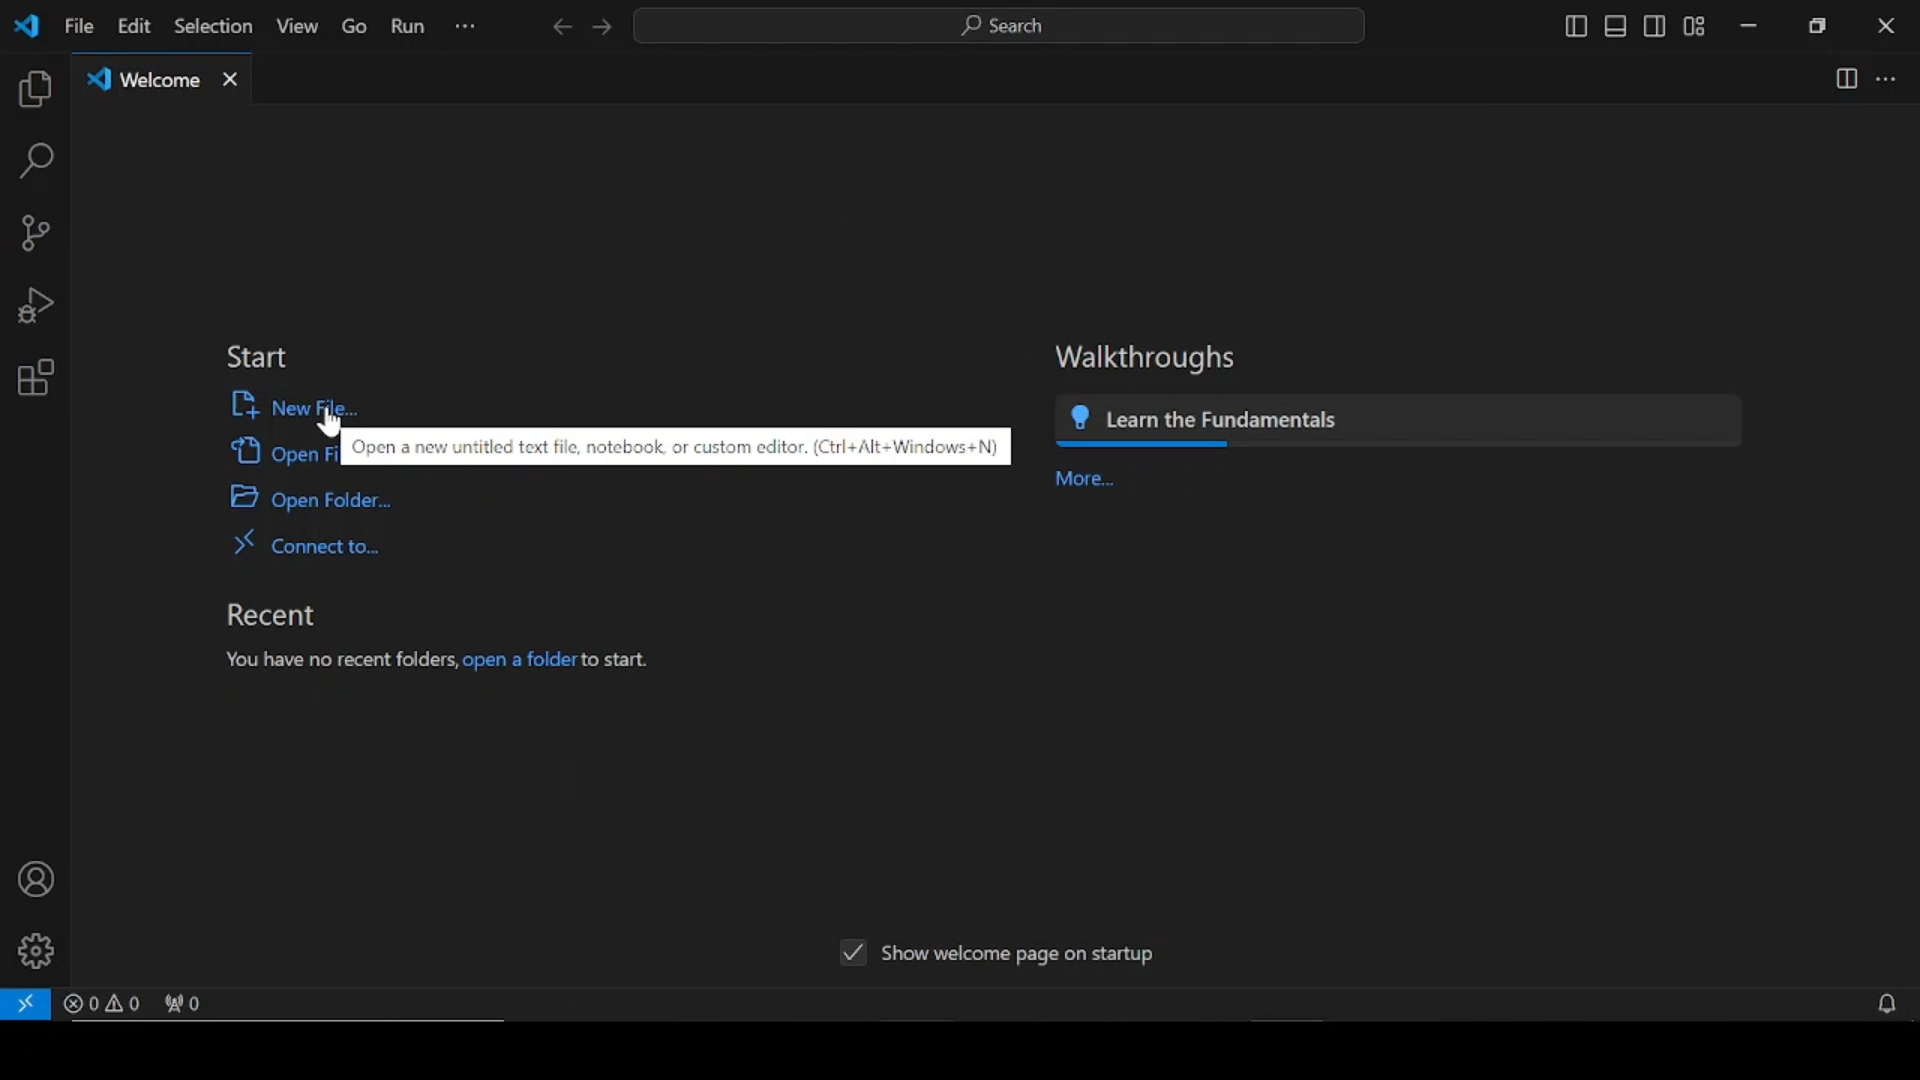 Image resolution: width=1920 pixels, height=1080 pixels. I want to click on next, so click(601, 27).